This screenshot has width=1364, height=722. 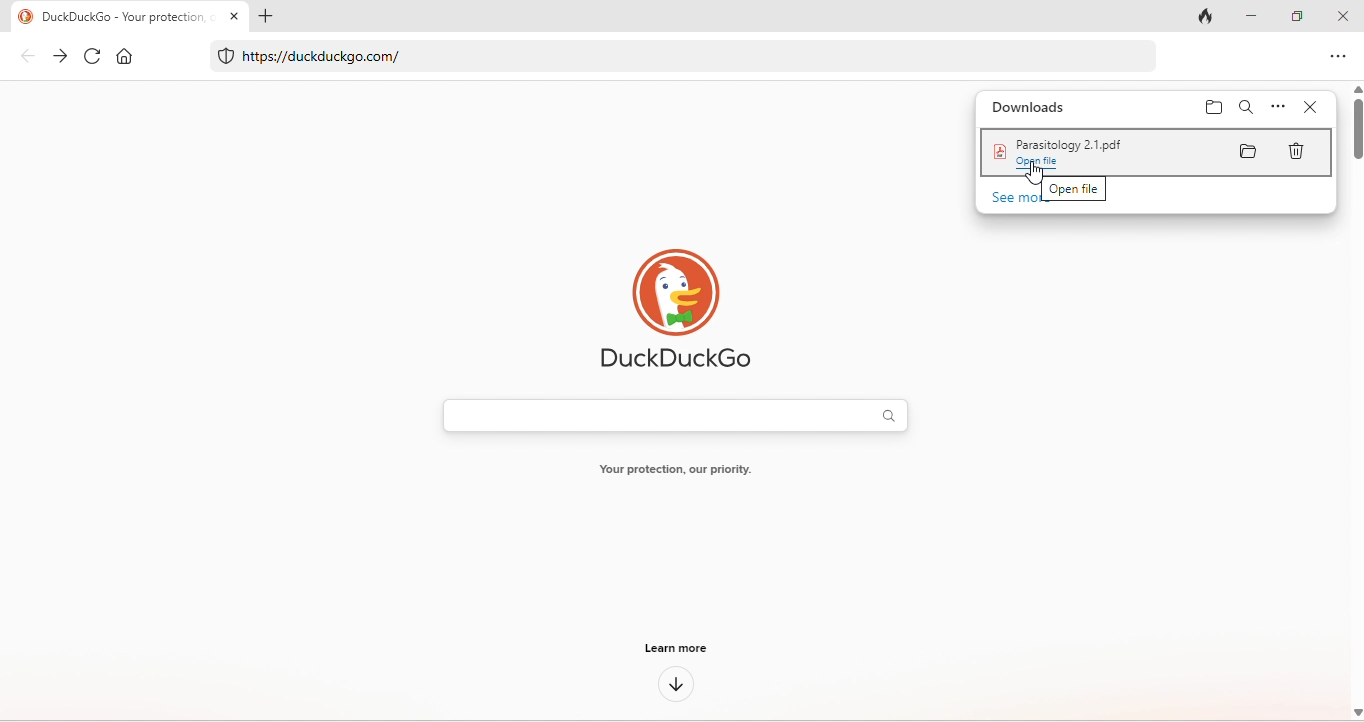 What do you see at coordinates (127, 58) in the screenshot?
I see `home` at bounding box center [127, 58].